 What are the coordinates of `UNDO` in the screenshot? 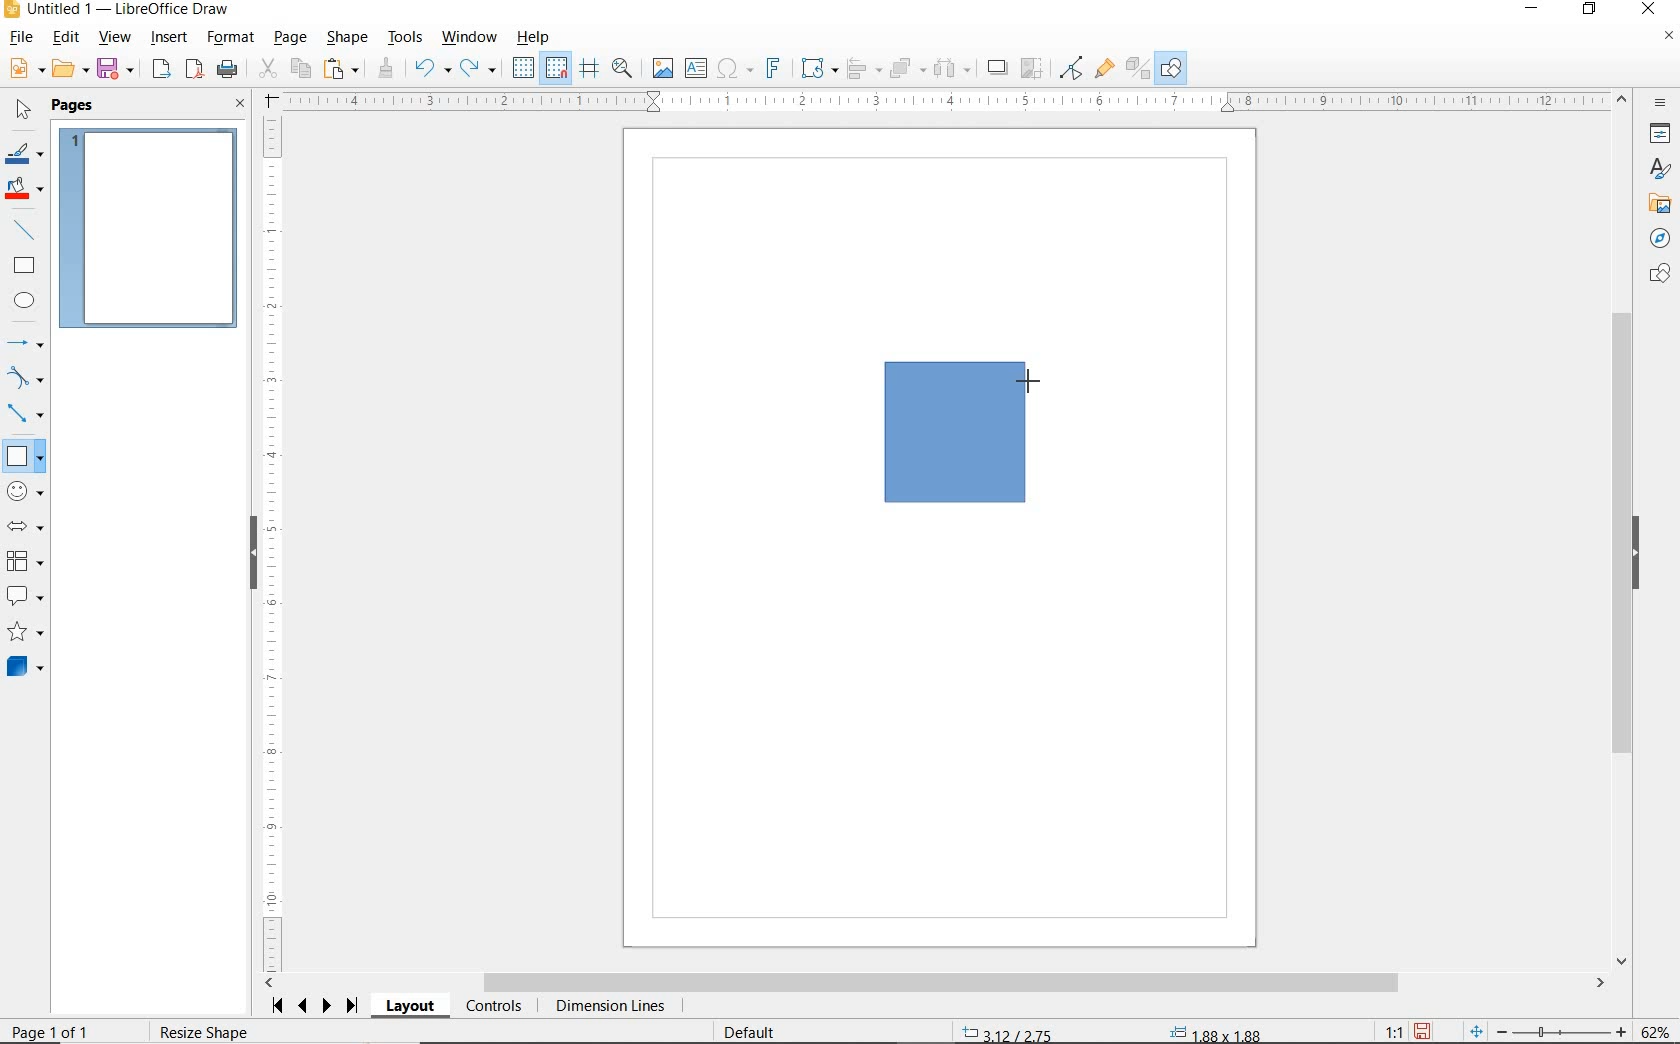 It's located at (433, 70).